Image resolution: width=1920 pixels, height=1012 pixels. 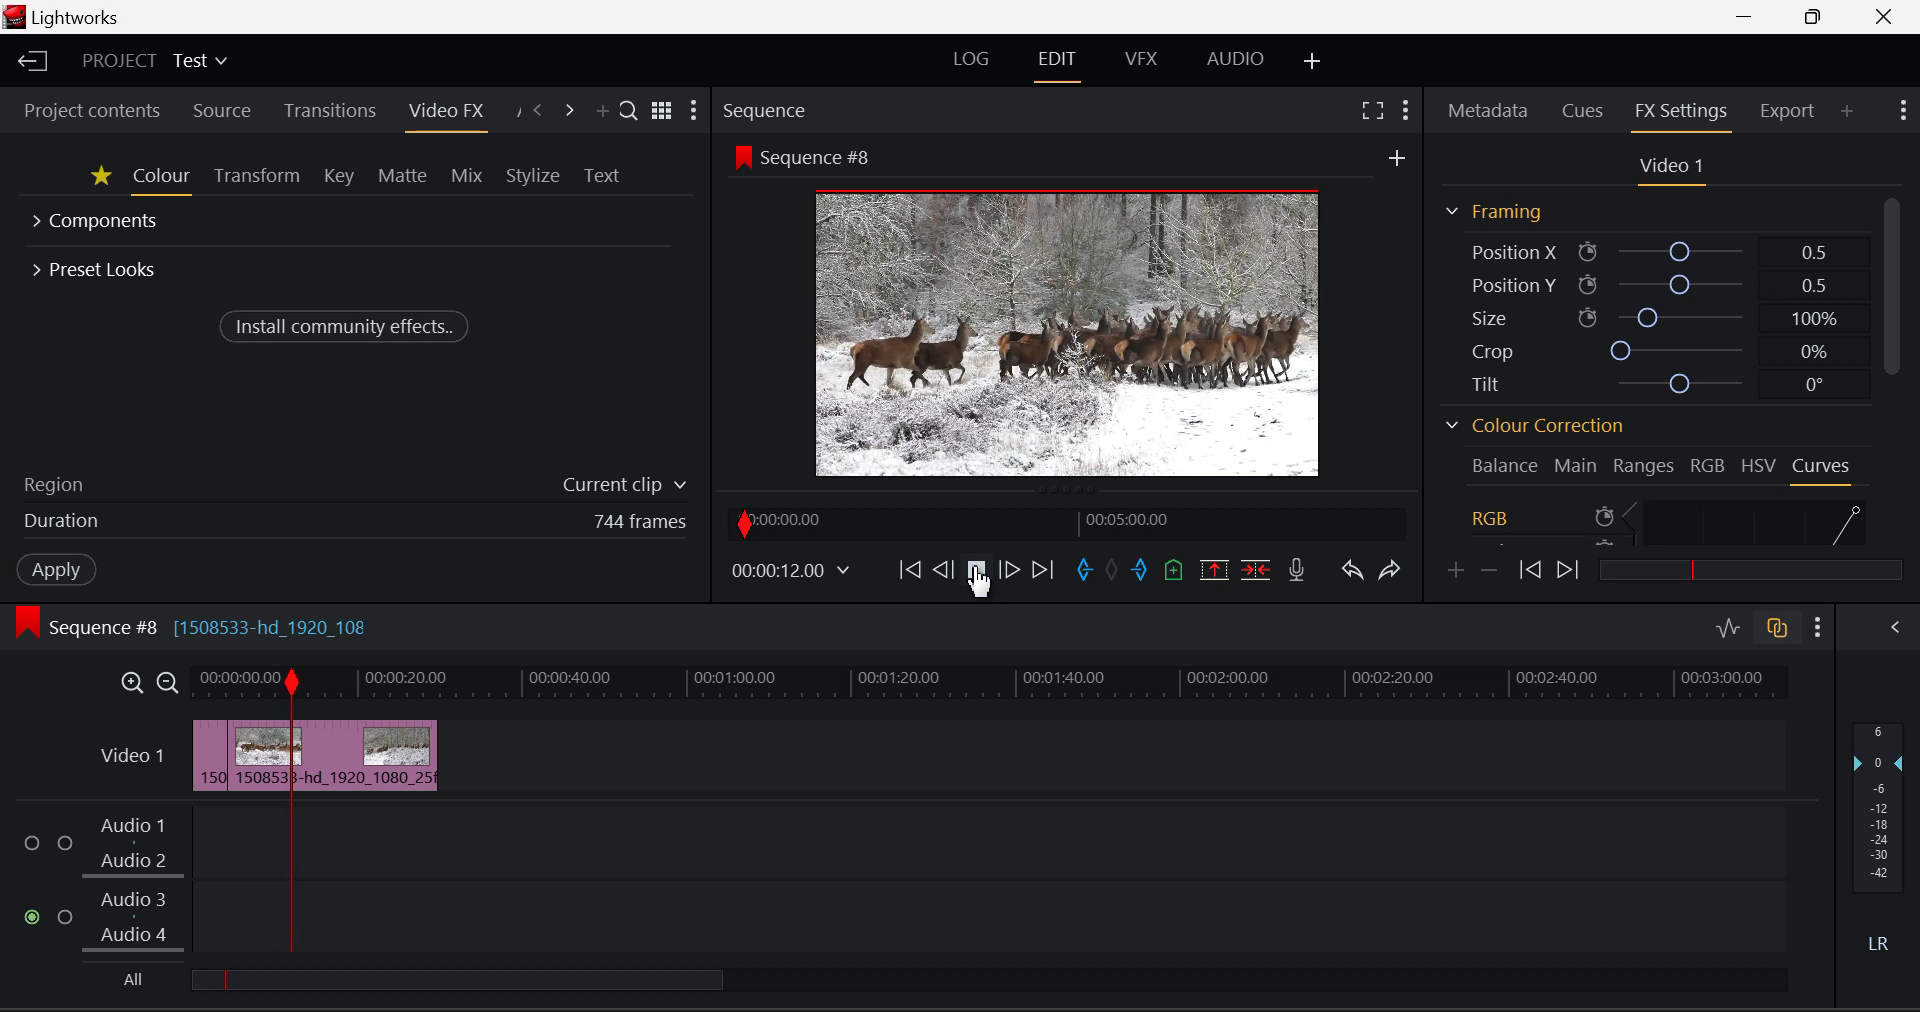 What do you see at coordinates (81, 17) in the screenshot?
I see `Lightworks` at bounding box center [81, 17].